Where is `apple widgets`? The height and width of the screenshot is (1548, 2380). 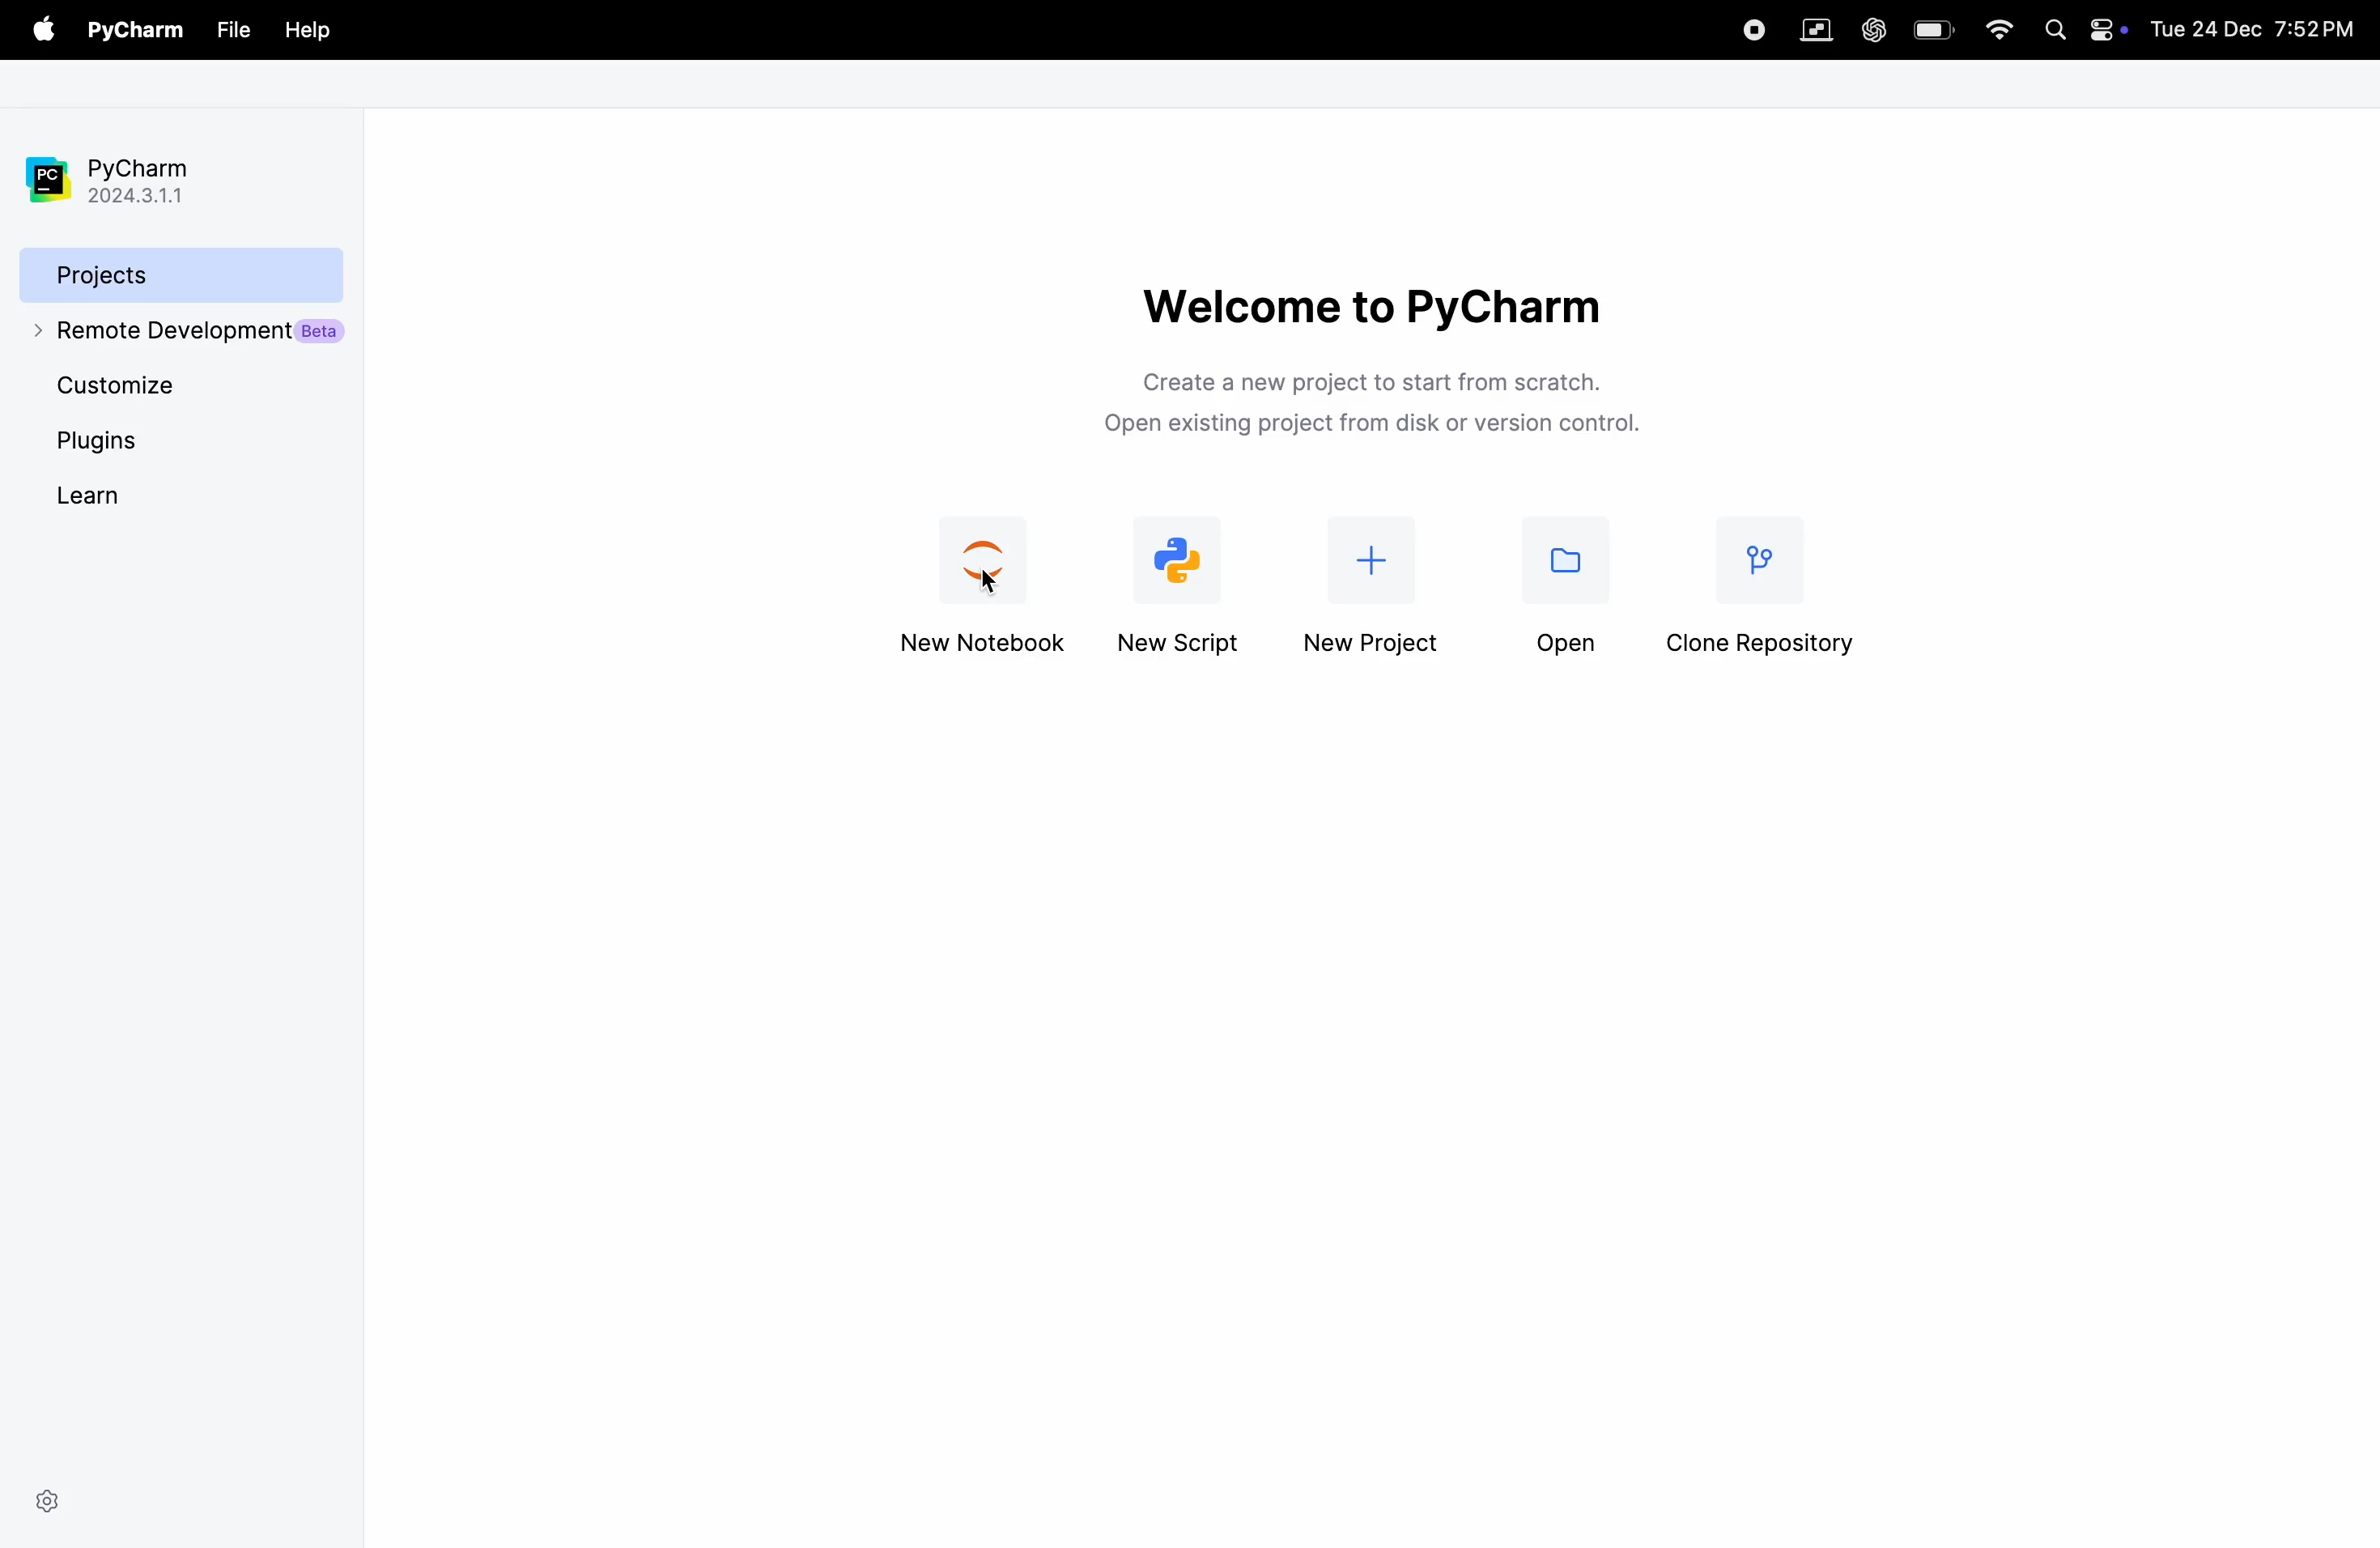 apple widgets is located at coordinates (2080, 27).